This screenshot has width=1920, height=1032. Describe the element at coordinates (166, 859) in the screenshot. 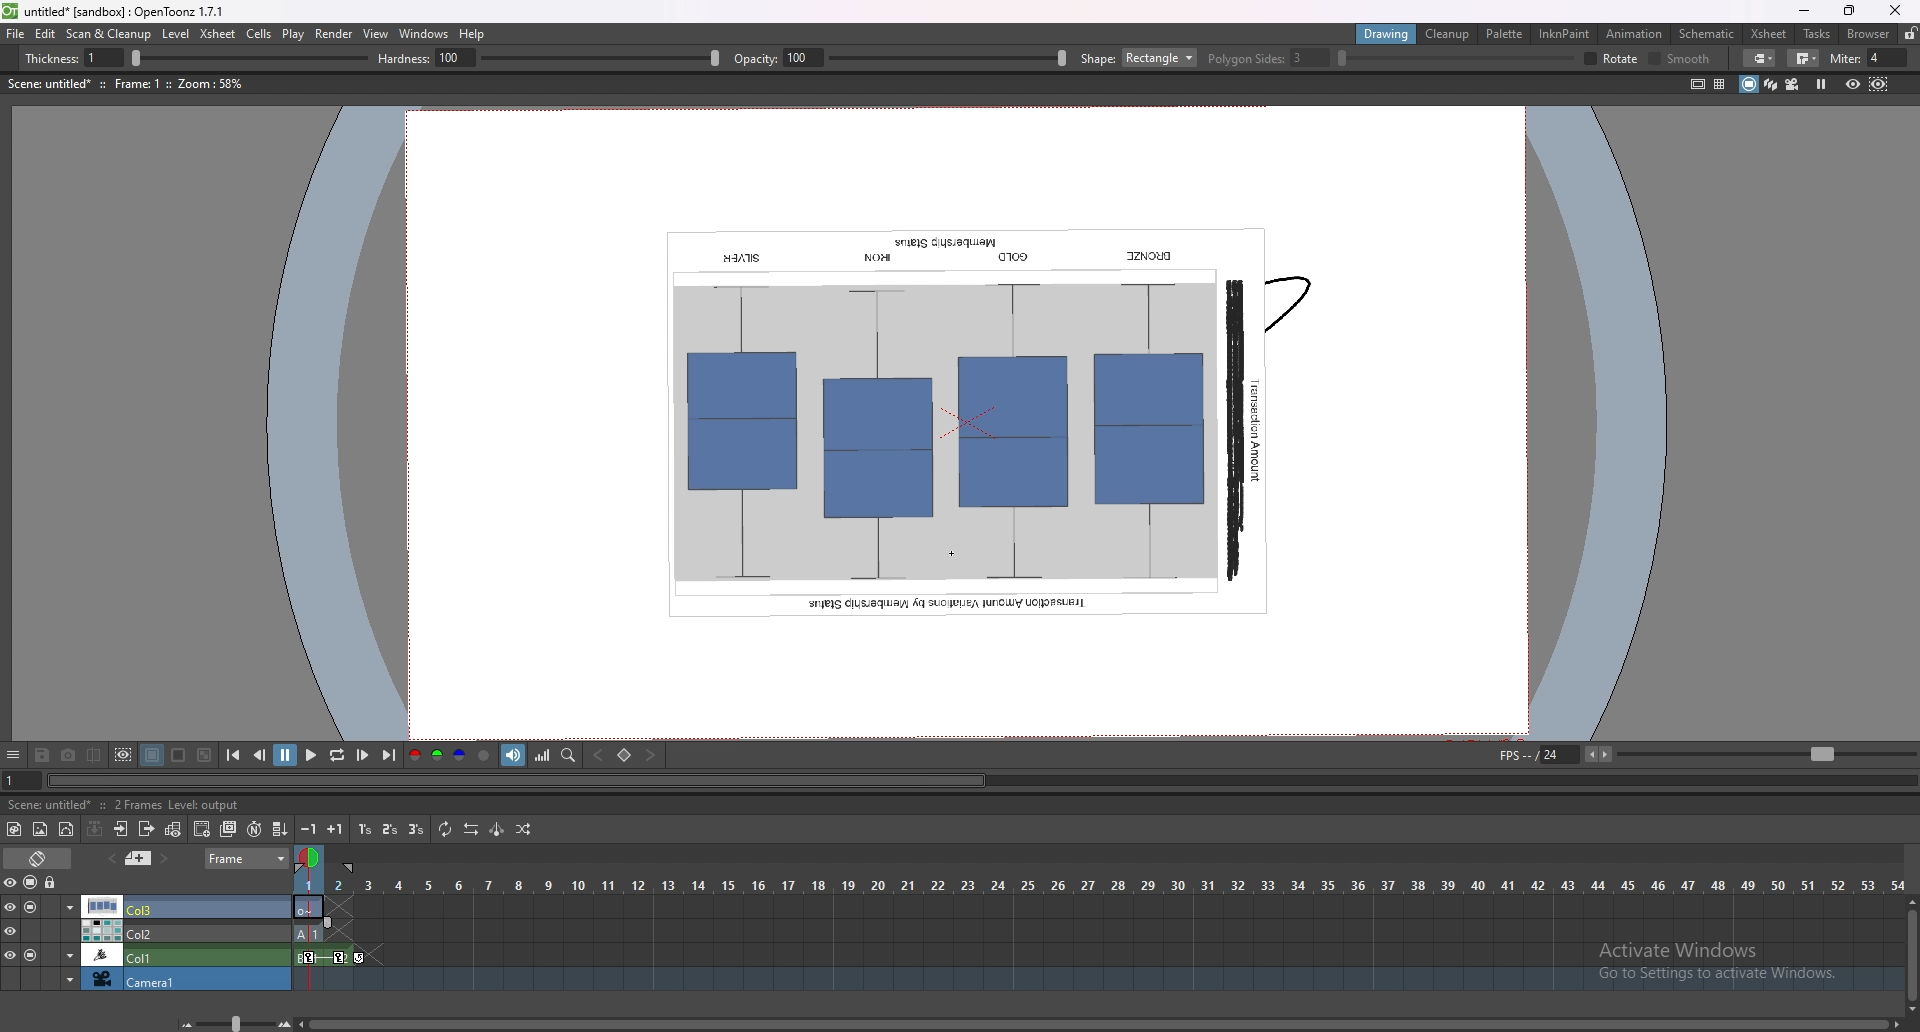

I see `next memo` at that location.